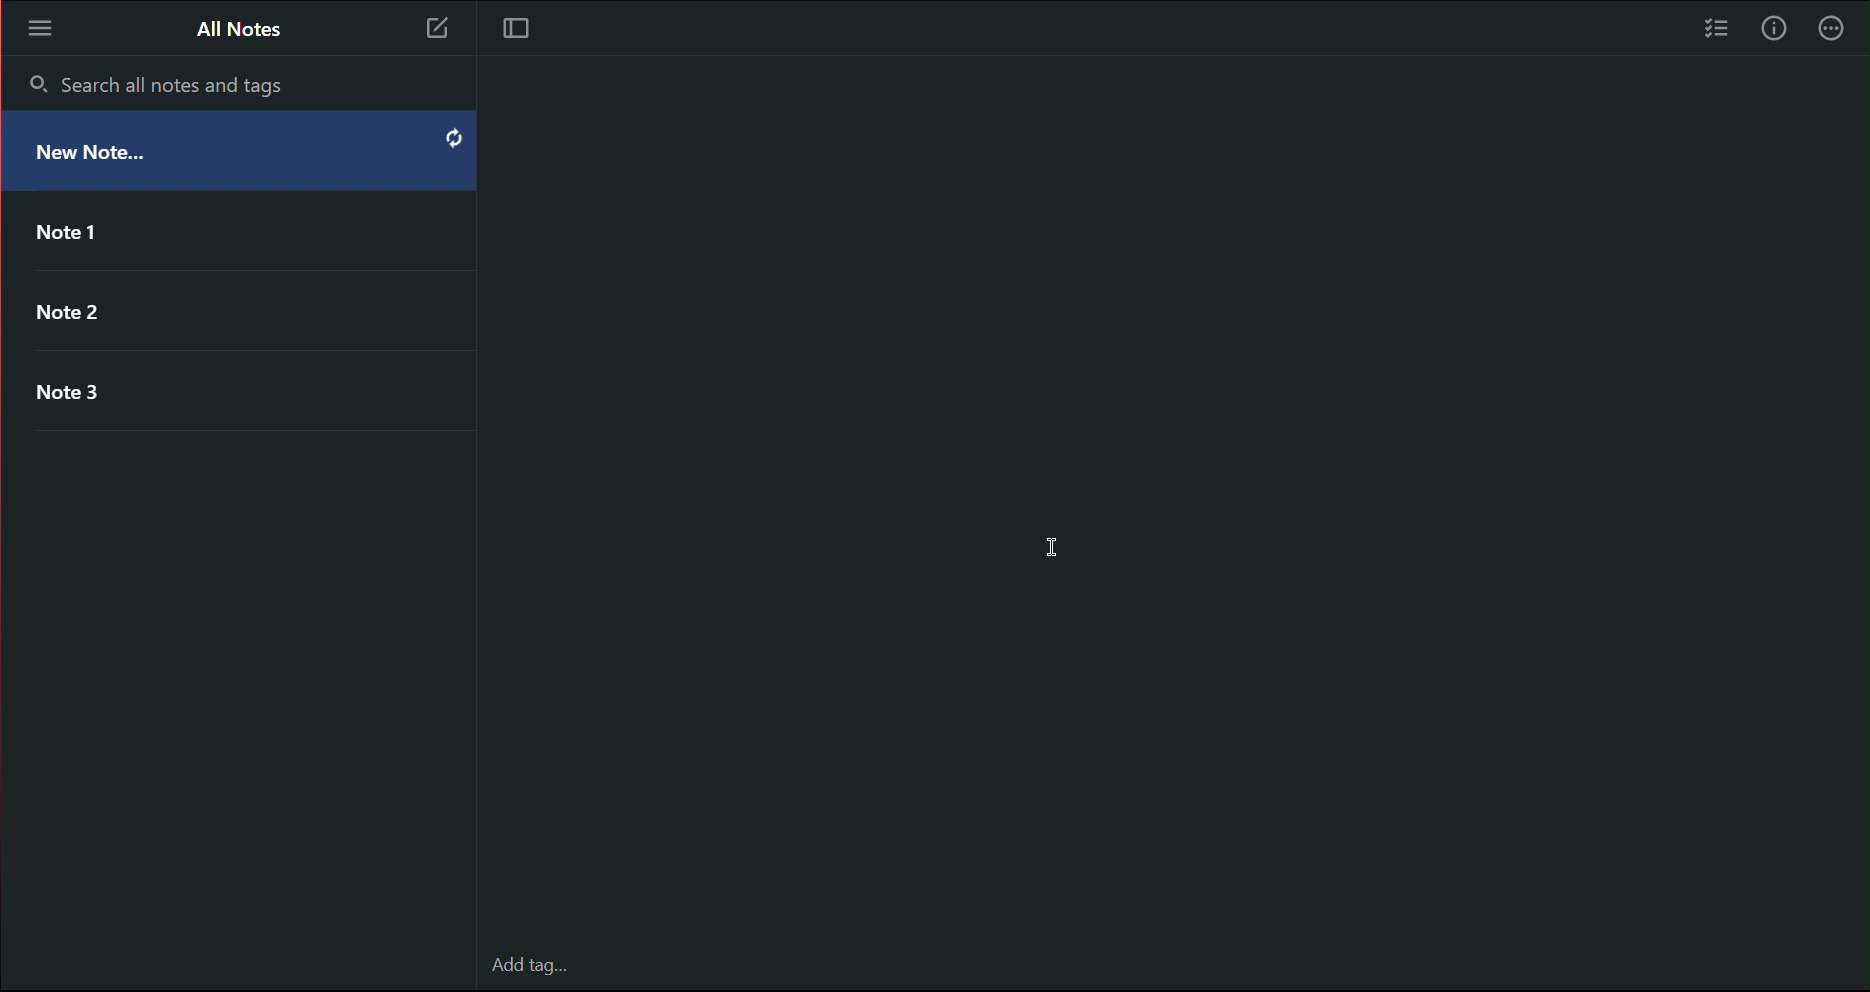 The image size is (1870, 992). What do you see at coordinates (1710, 28) in the screenshot?
I see `Checklist` at bounding box center [1710, 28].